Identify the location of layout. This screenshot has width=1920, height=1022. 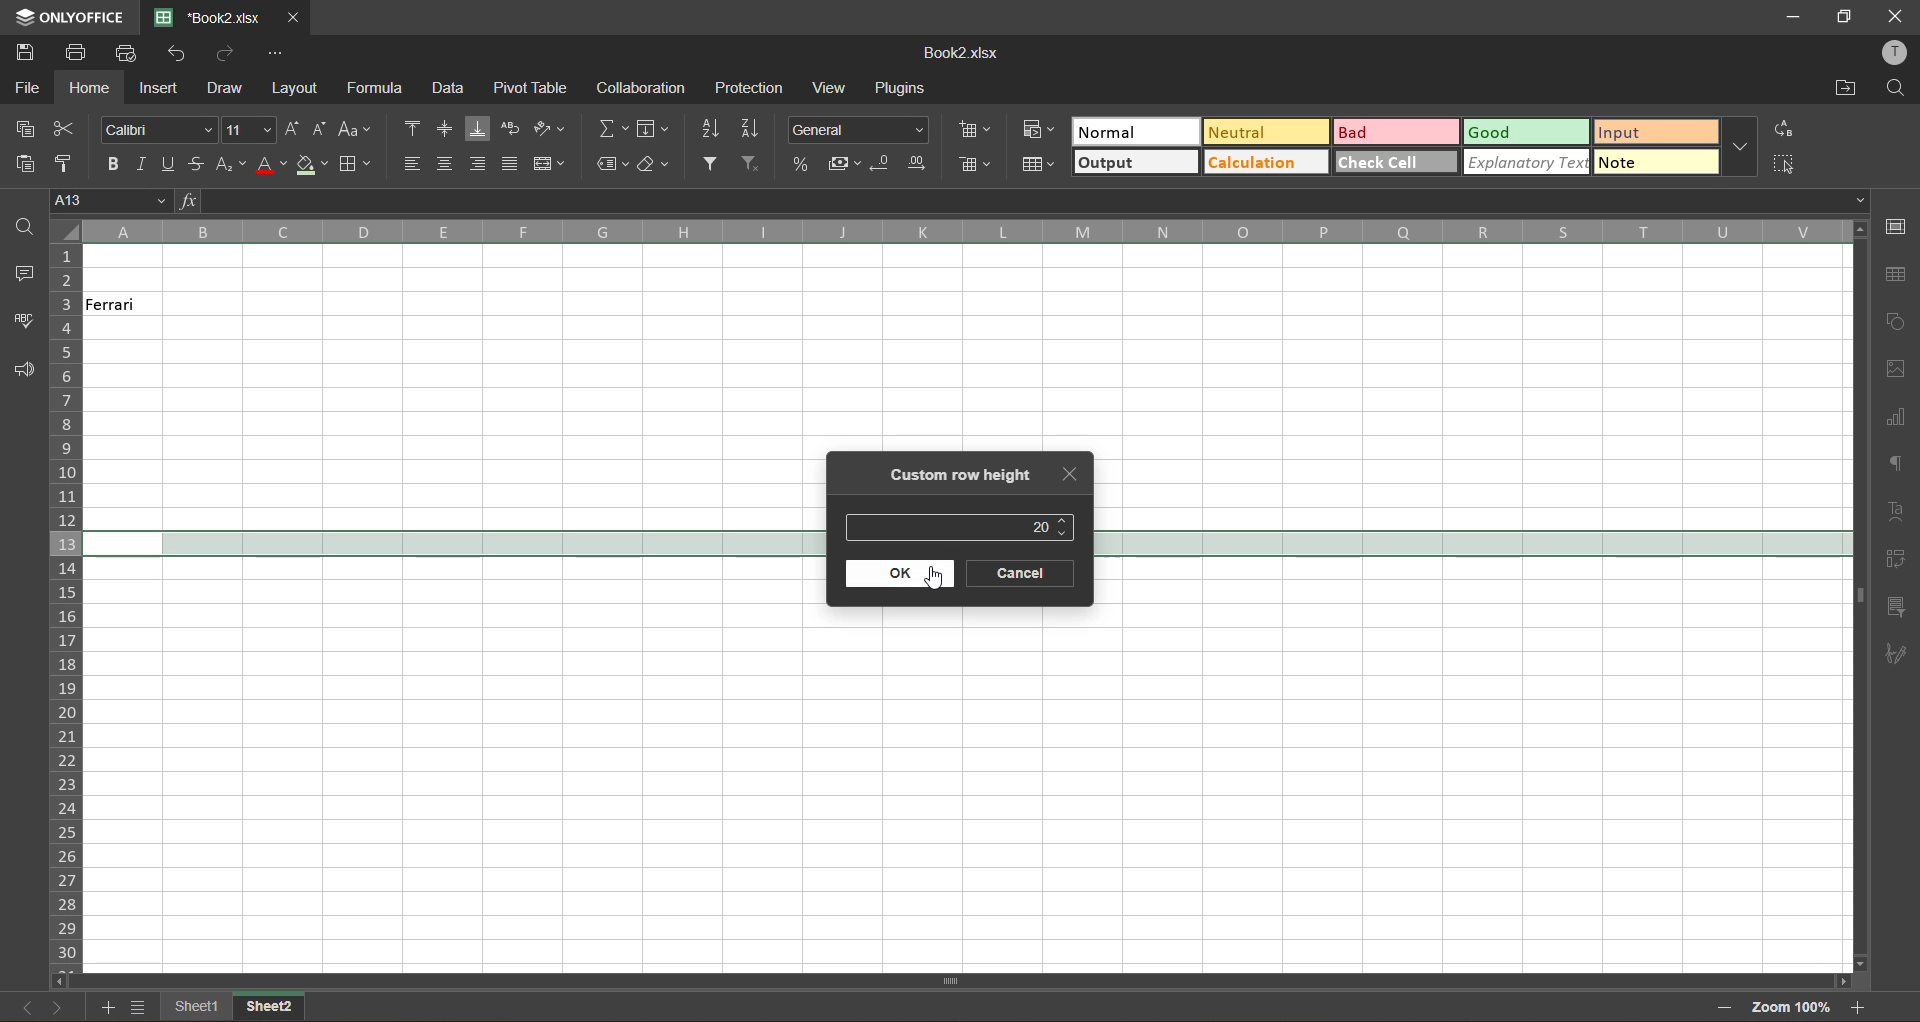
(293, 89).